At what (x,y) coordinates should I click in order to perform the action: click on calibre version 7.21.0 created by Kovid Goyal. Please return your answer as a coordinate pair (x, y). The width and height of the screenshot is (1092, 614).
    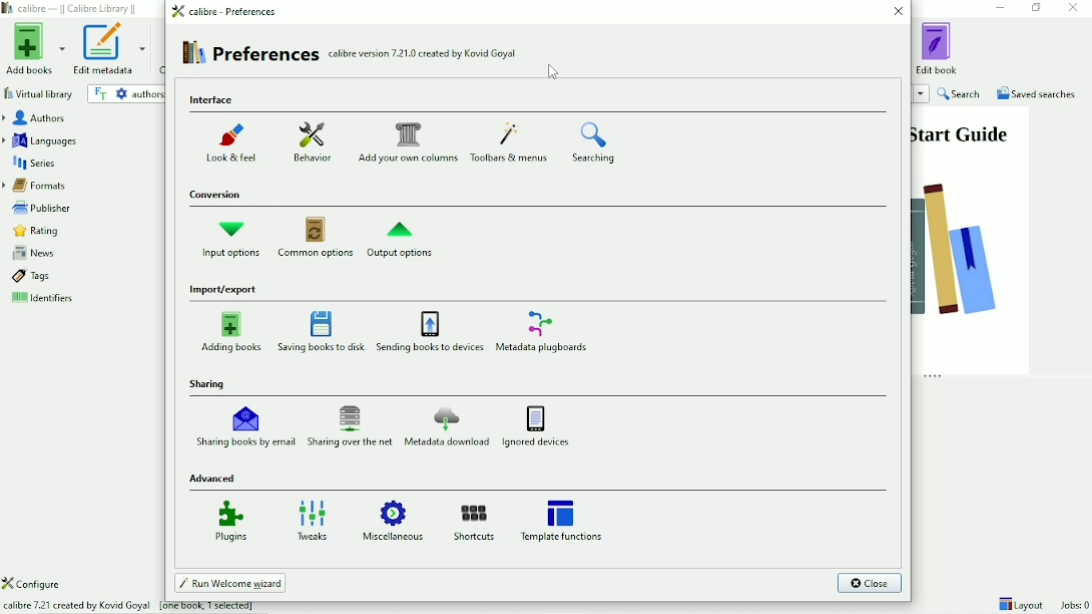
    Looking at the image, I should click on (423, 52).